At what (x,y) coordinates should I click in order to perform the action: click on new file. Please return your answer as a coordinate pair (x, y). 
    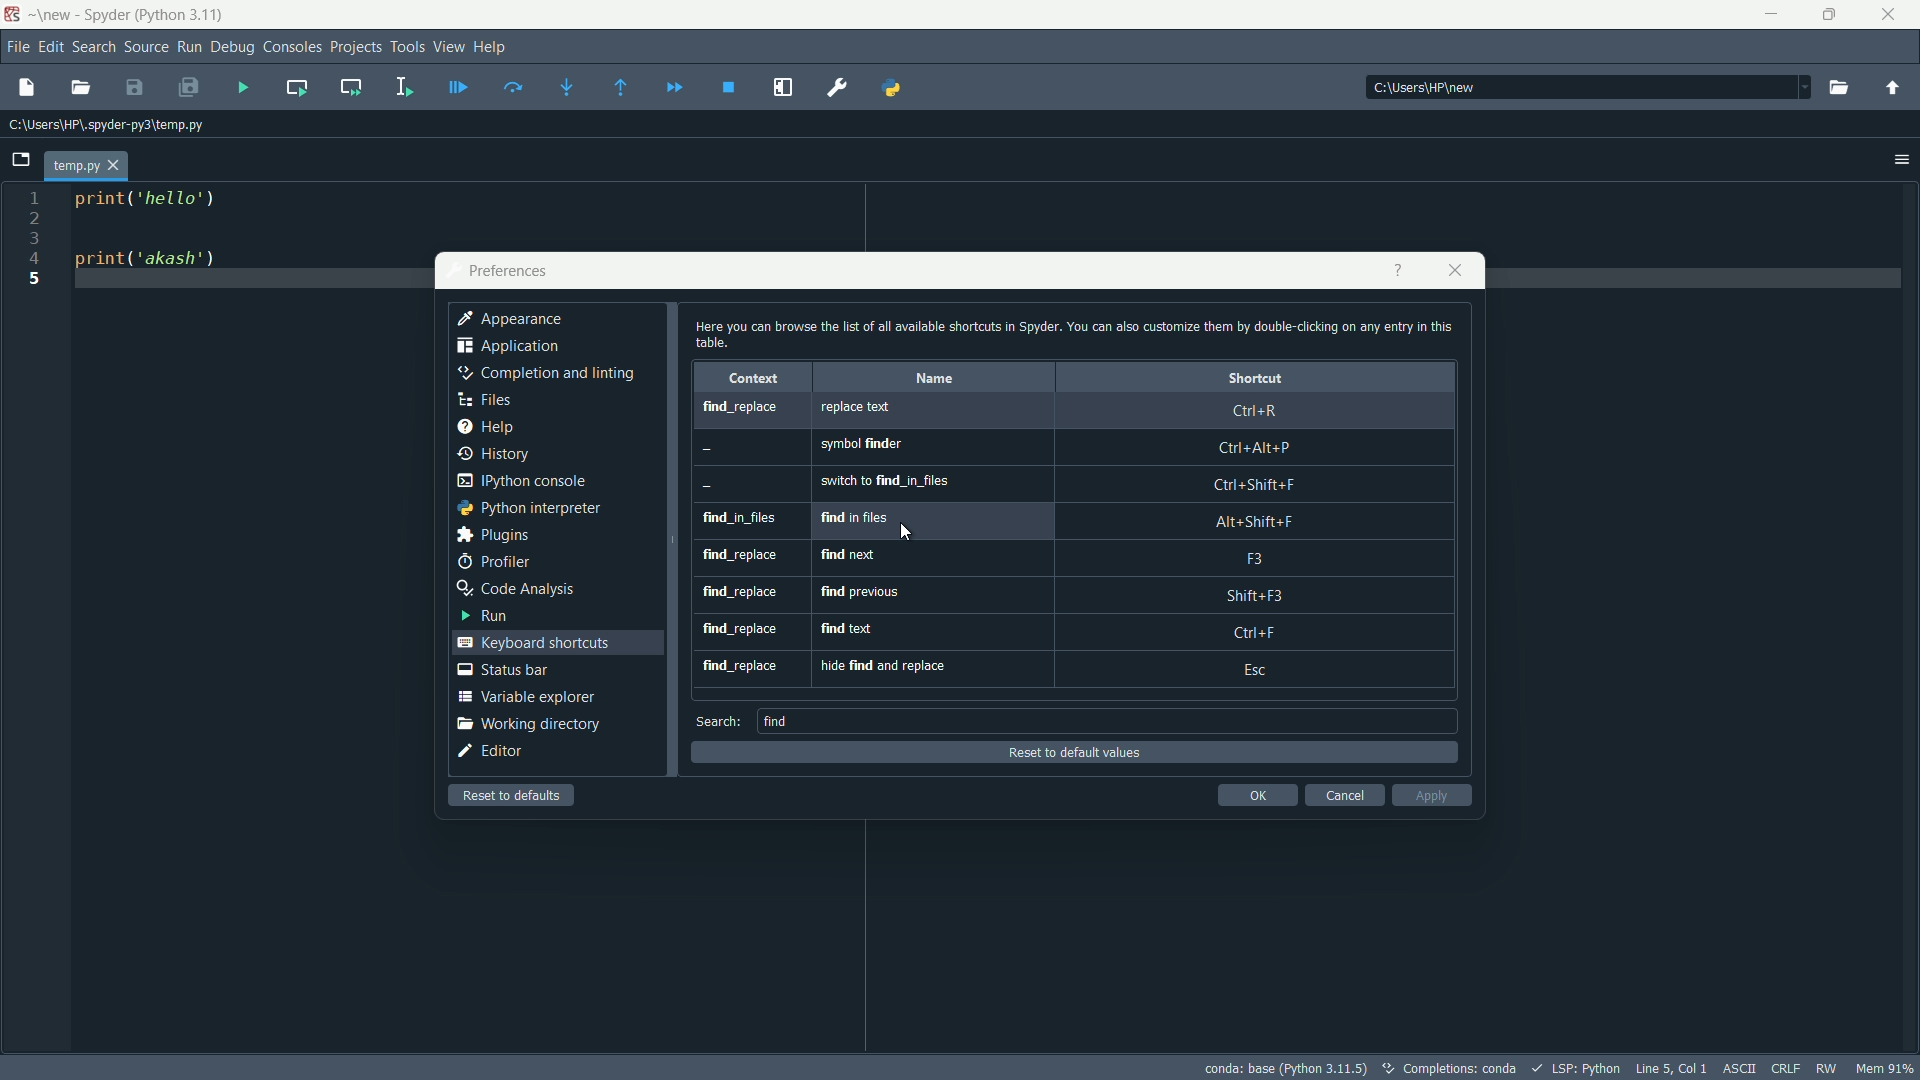
    Looking at the image, I should click on (28, 90).